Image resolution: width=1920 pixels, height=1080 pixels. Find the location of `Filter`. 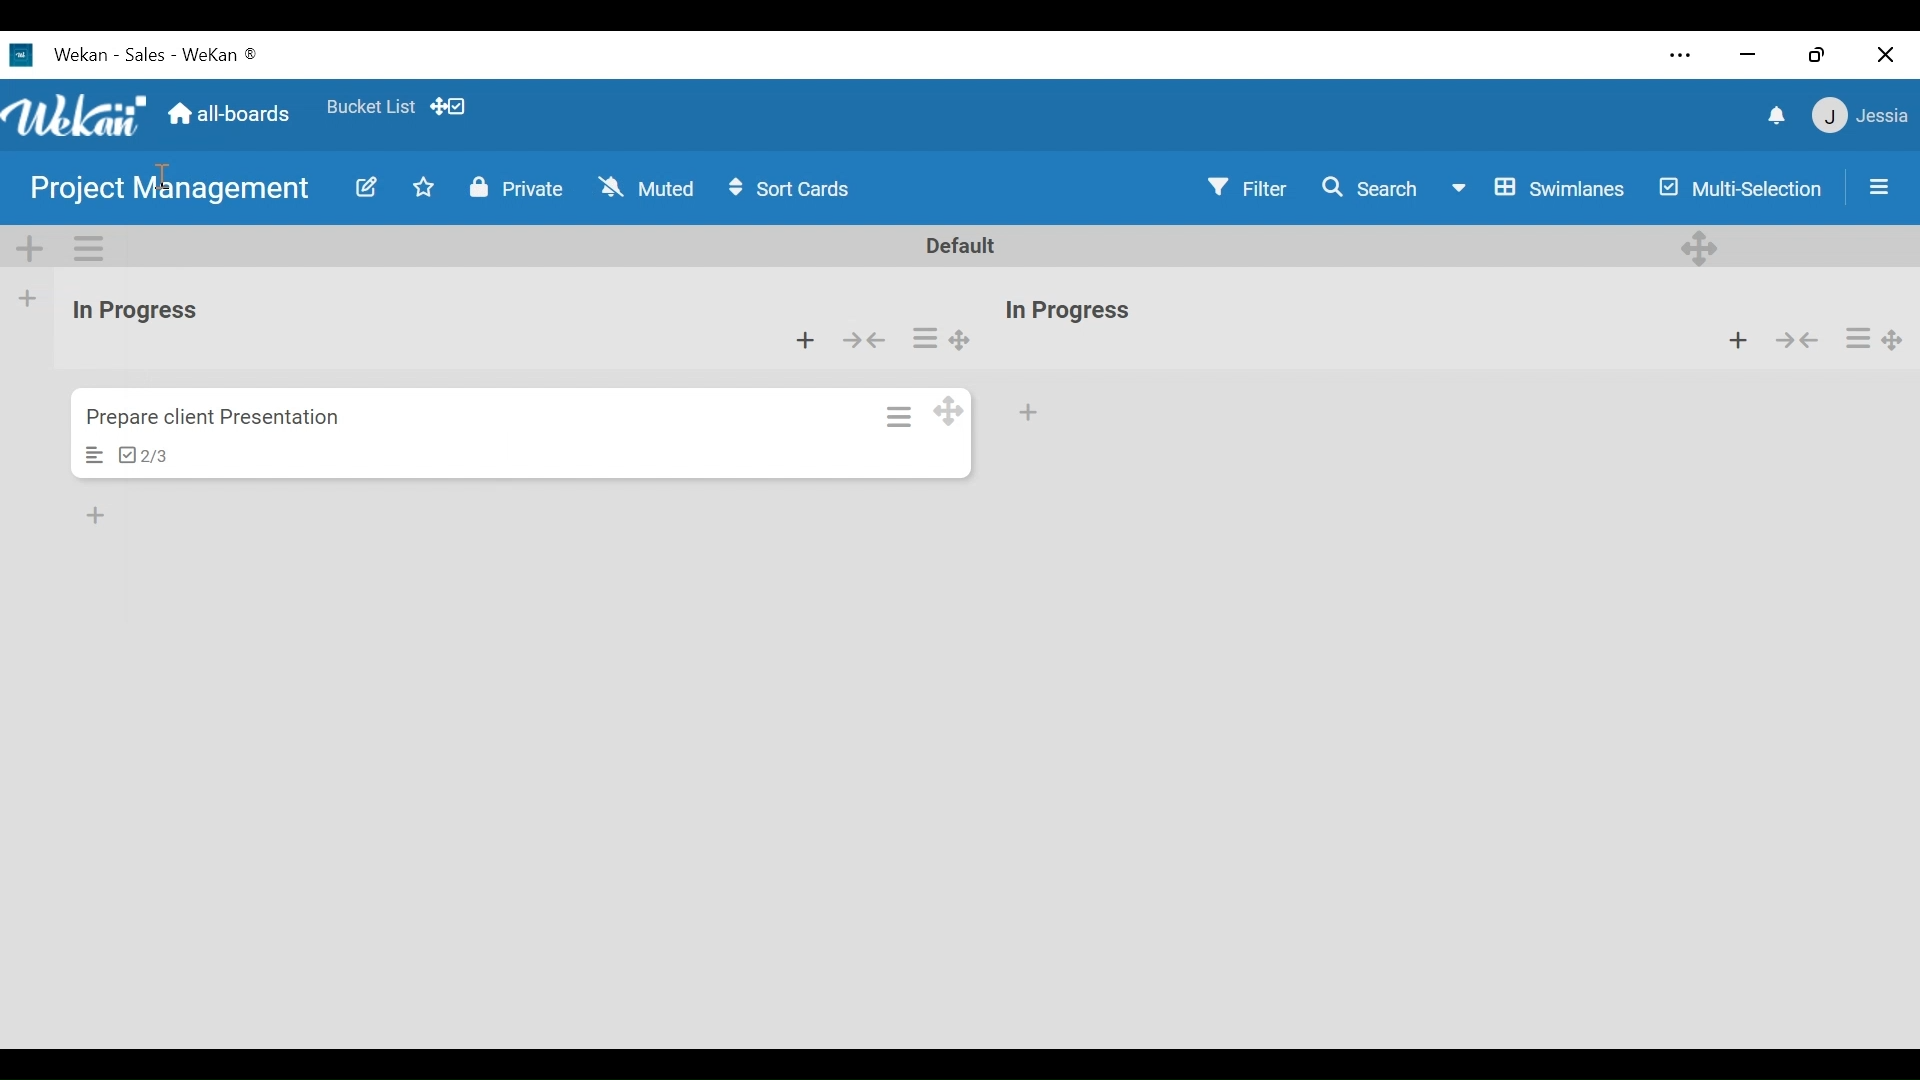

Filter is located at coordinates (1246, 187).